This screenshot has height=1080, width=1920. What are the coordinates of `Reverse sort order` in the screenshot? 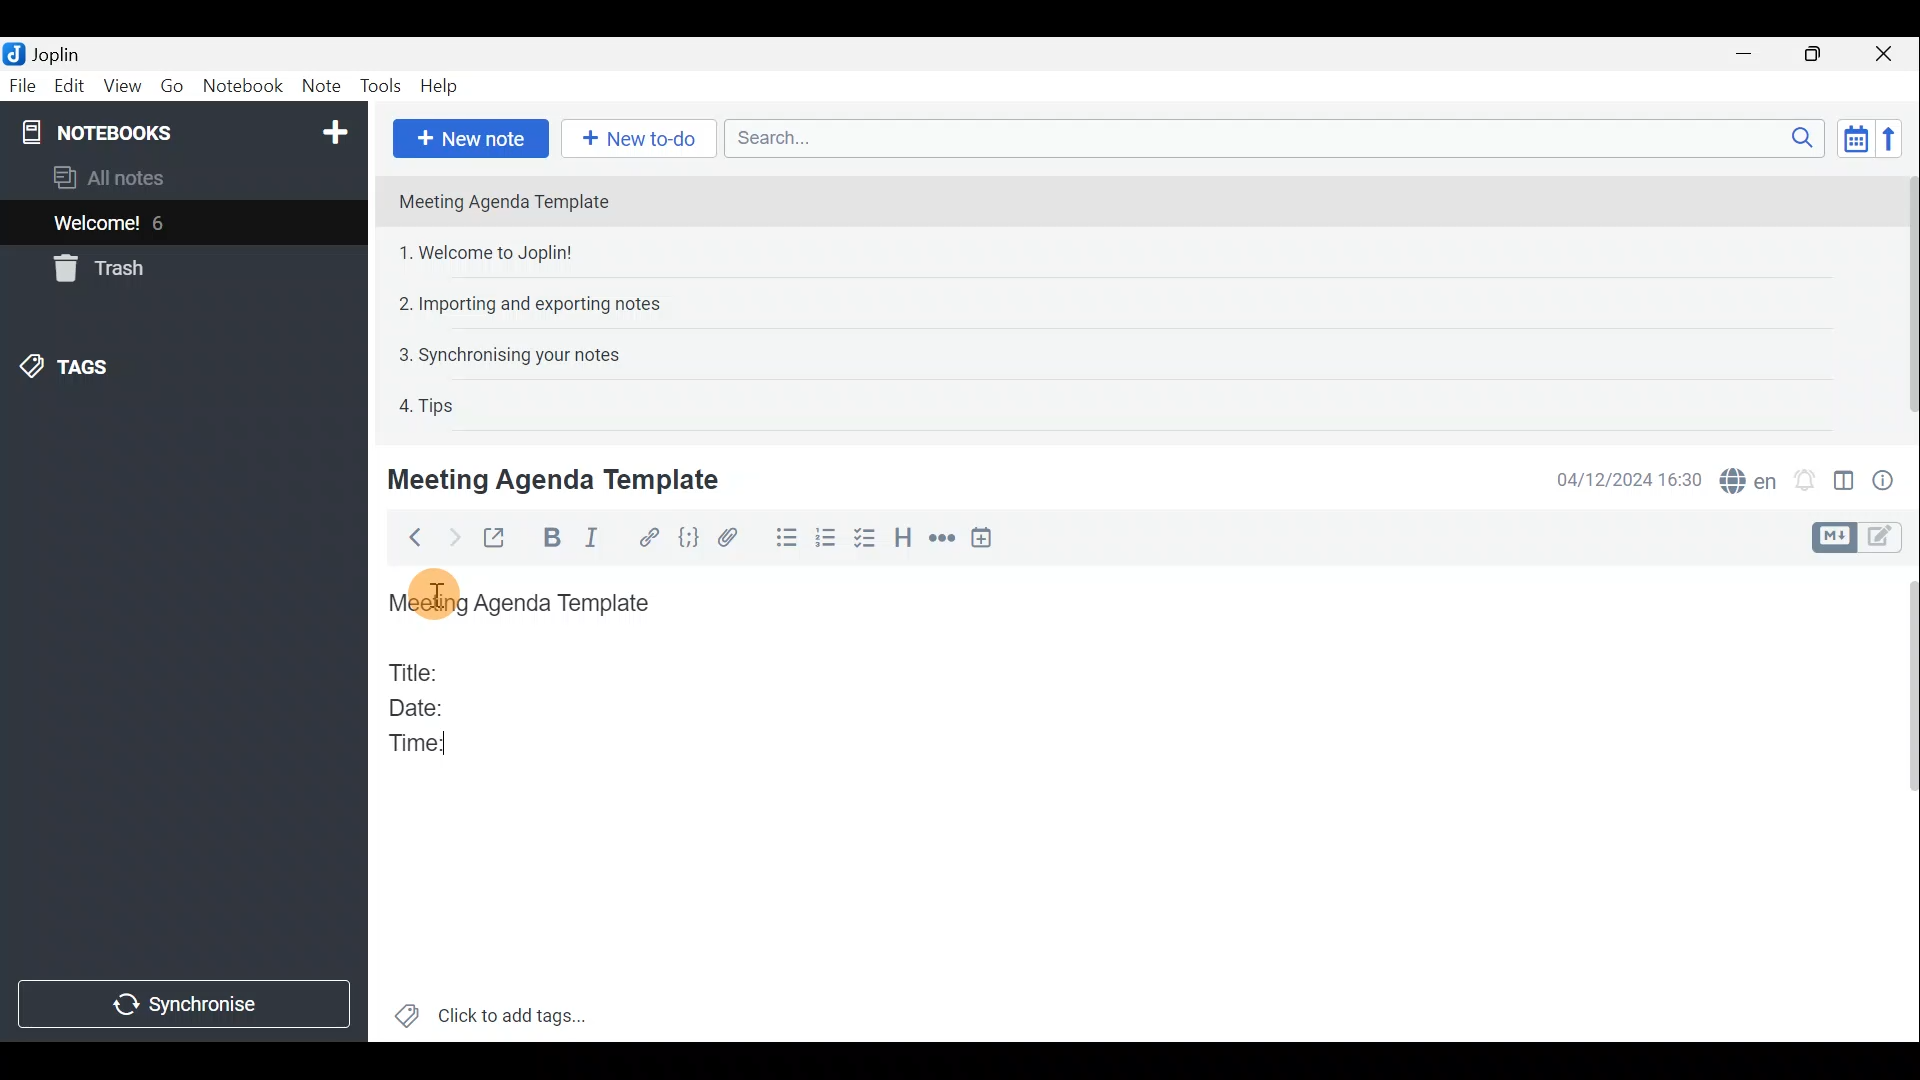 It's located at (1892, 139).